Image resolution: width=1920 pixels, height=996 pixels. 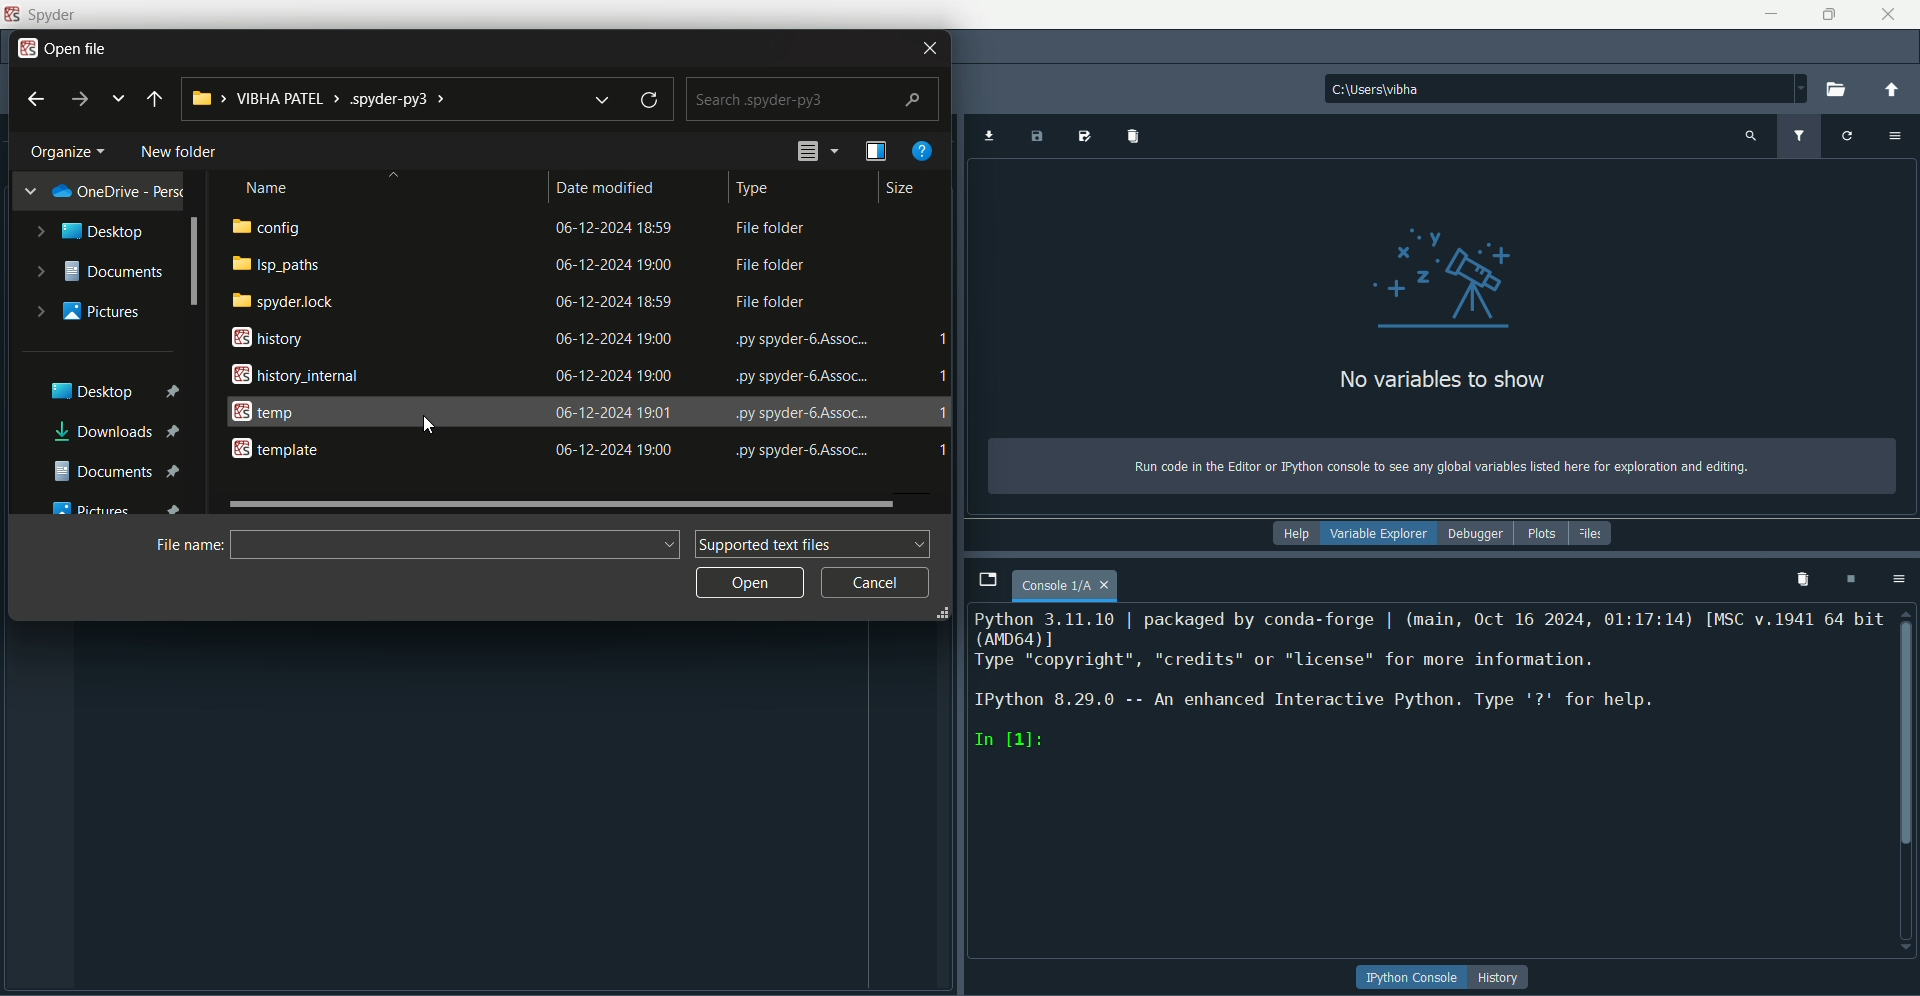 I want to click on debugger, so click(x=1480, y=535).